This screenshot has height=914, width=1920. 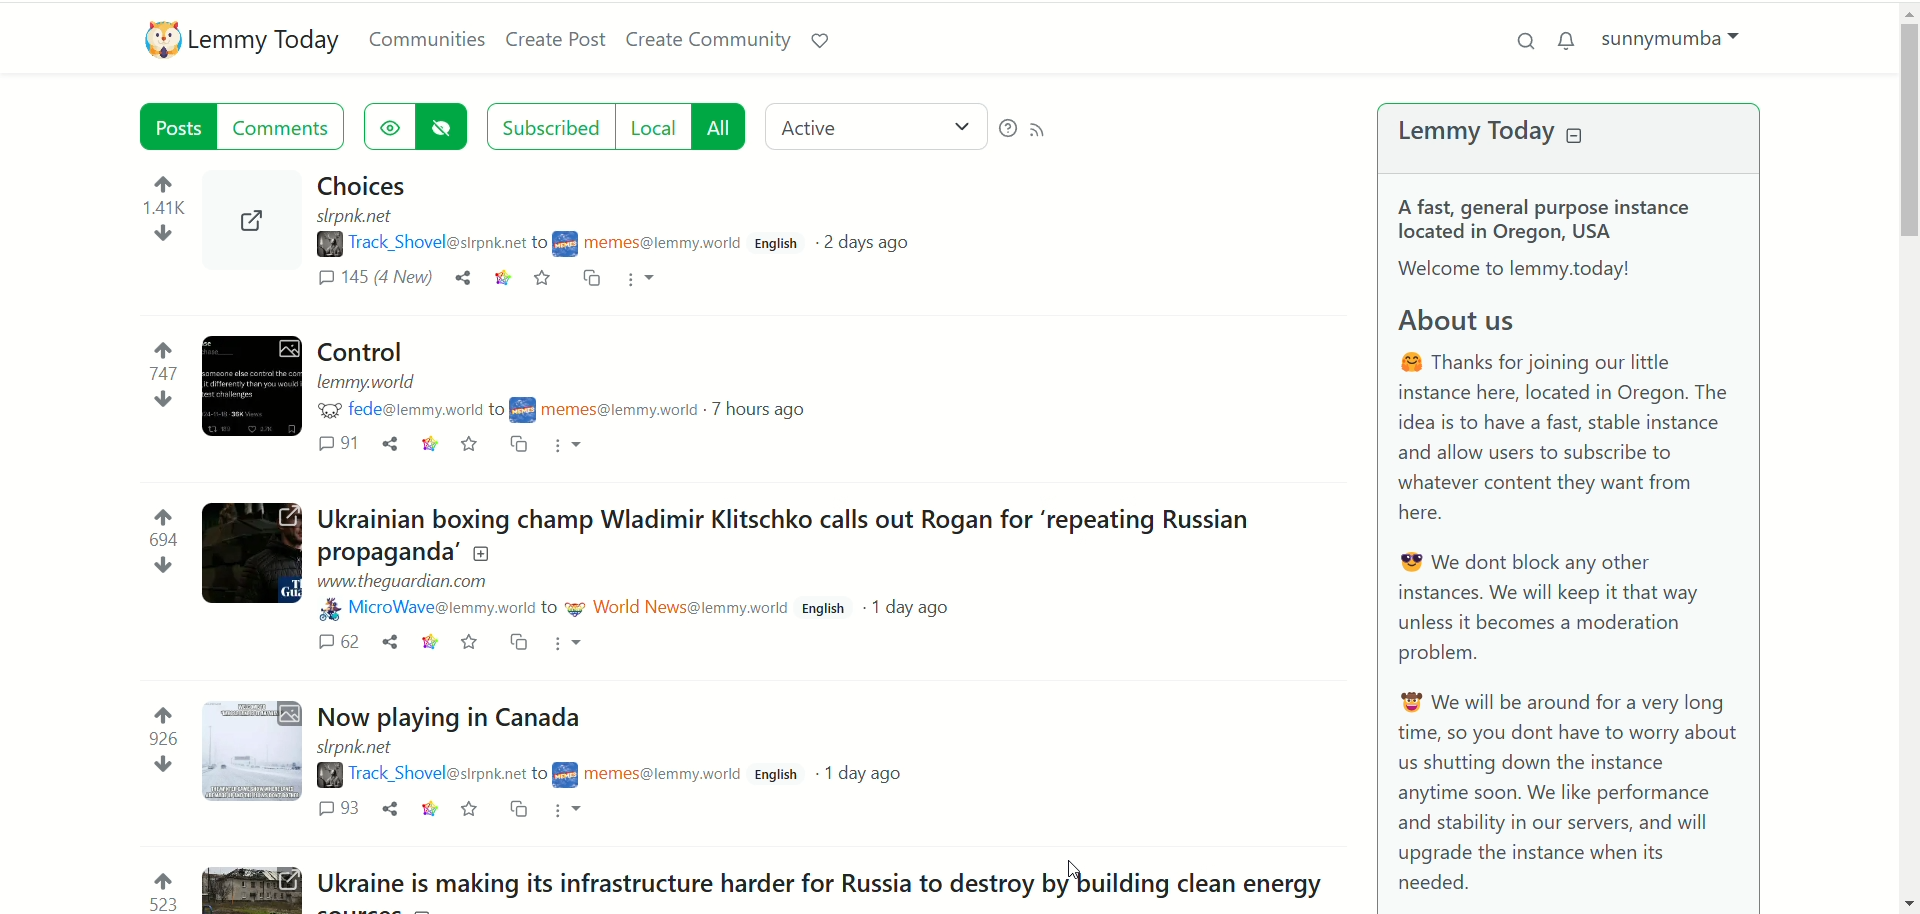 What do you see at coordinates (1522, 133) in the screenshot?
I see `lemmy today` at bounding box center [1522, 133].